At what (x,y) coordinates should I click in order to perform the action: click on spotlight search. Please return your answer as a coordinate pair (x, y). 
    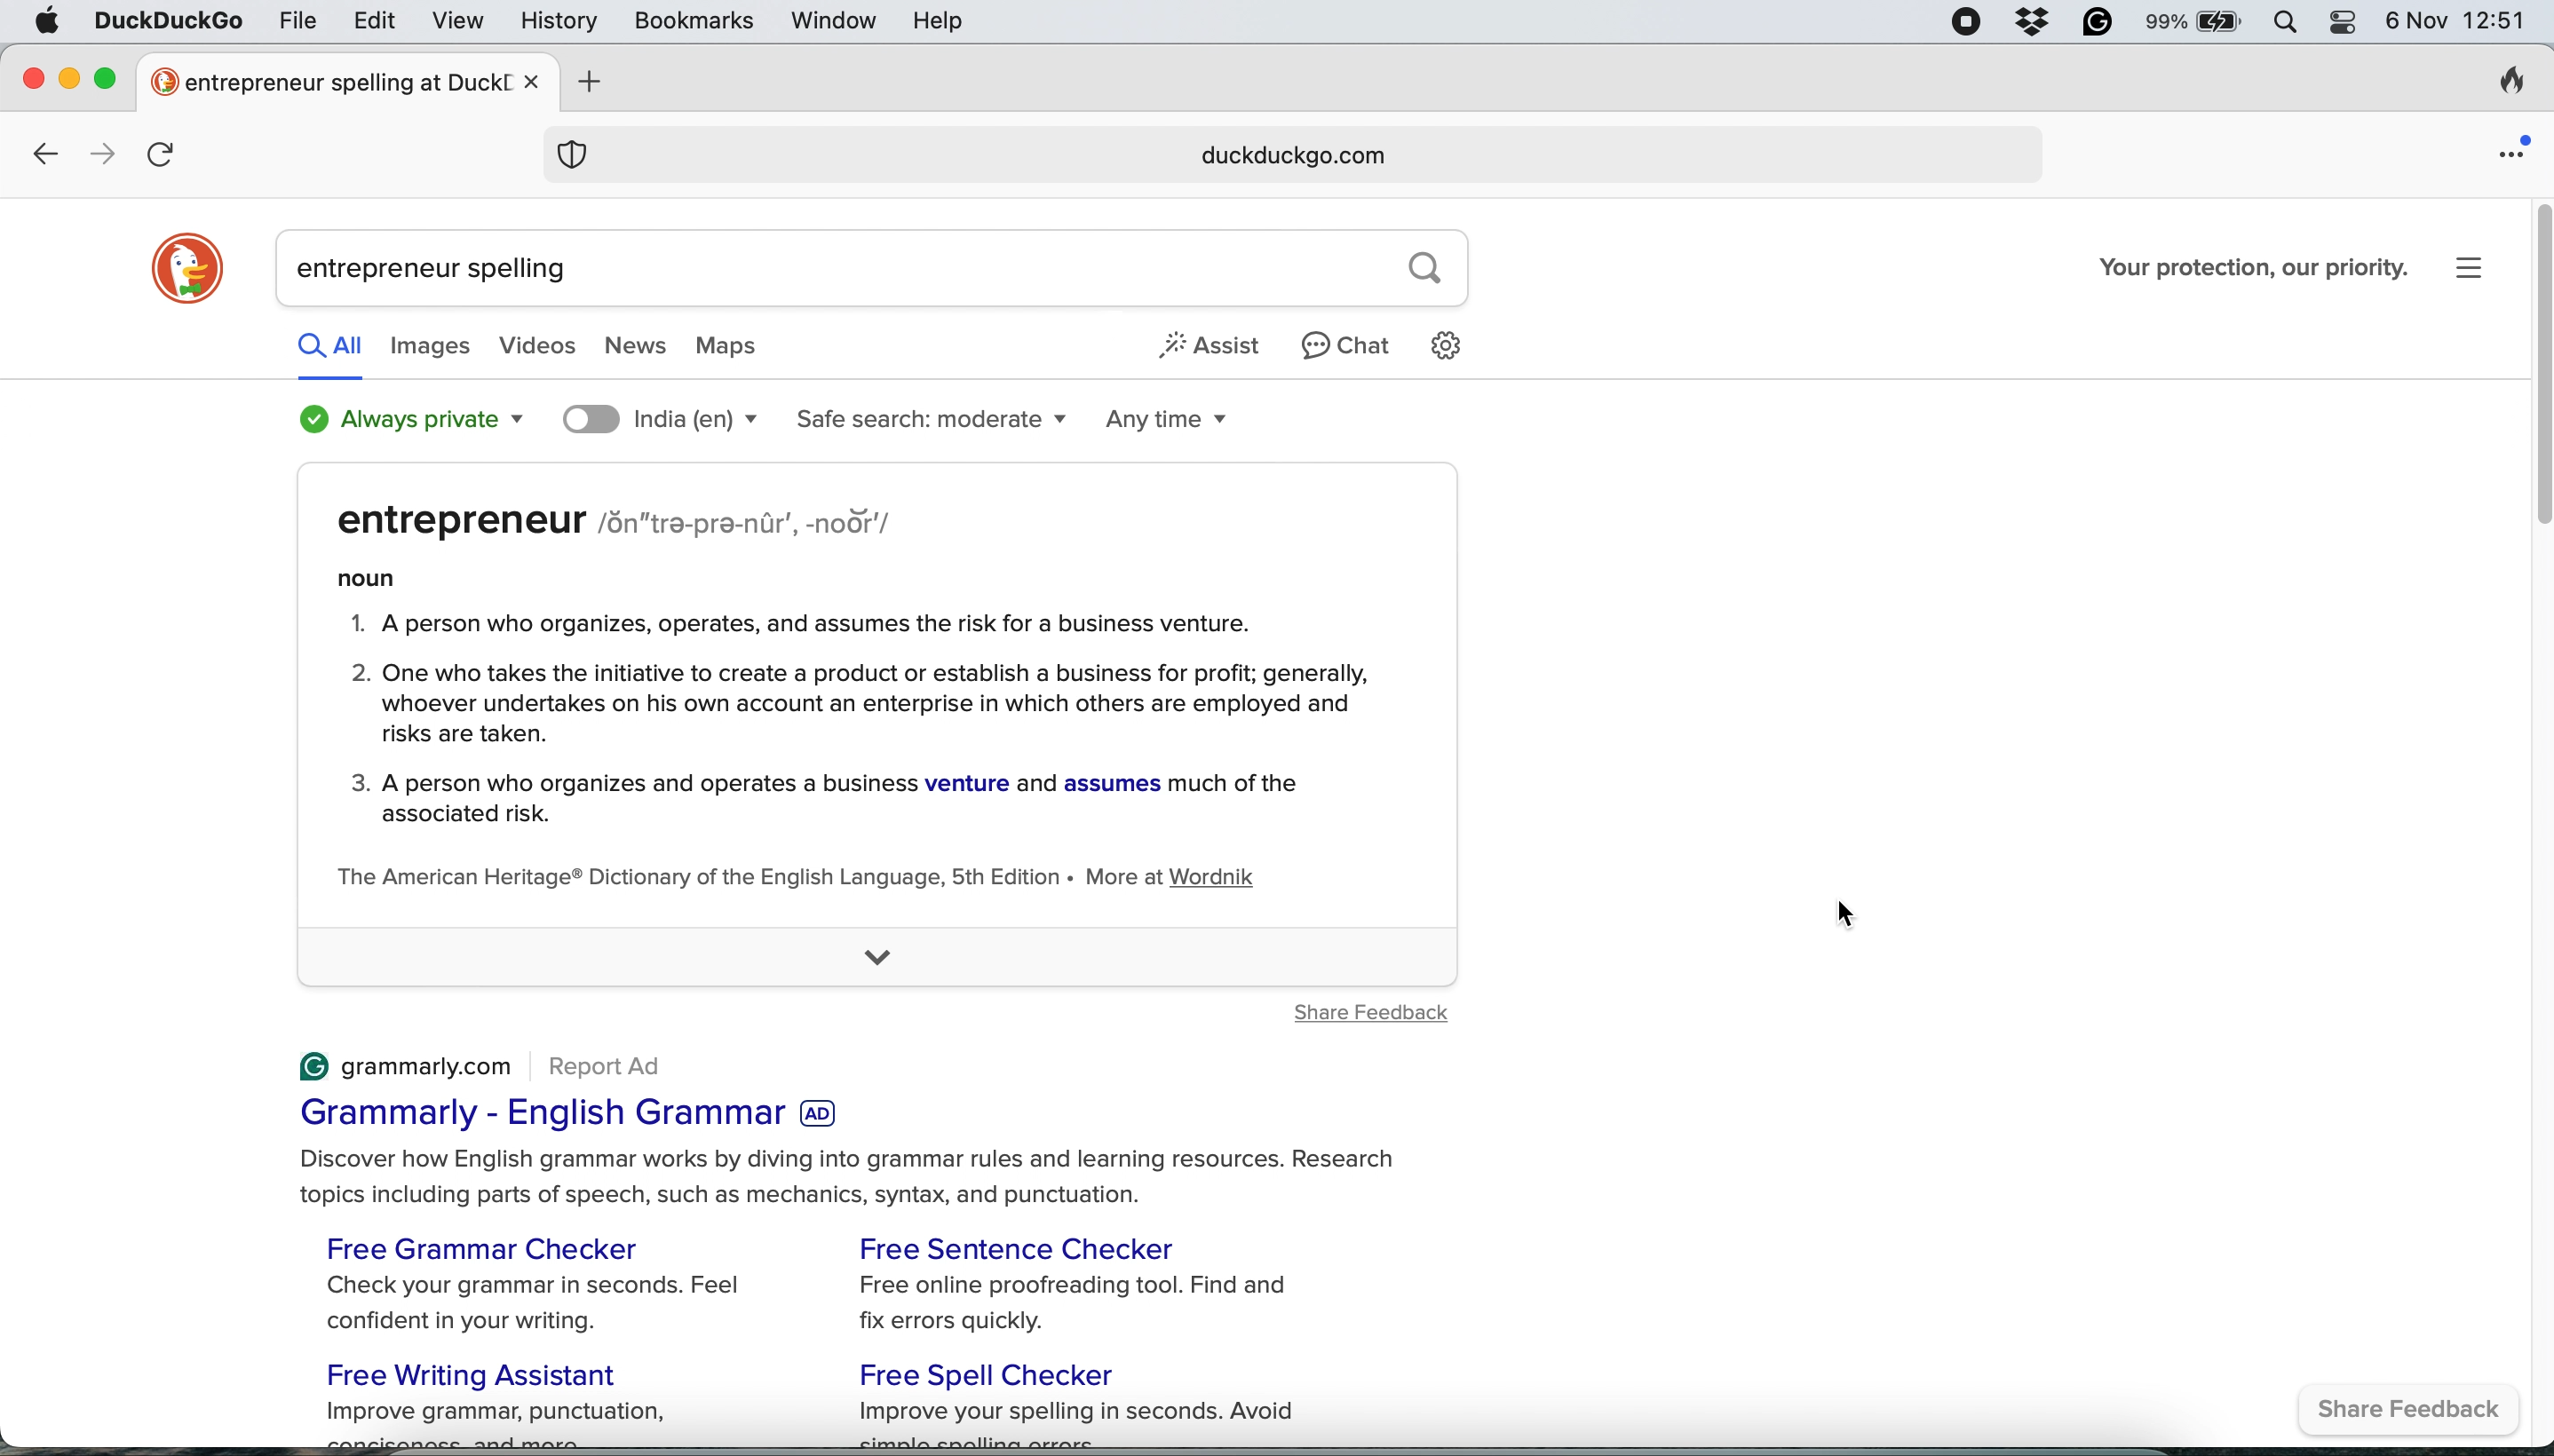
    Looking at the image, I should click on (2282, 26).